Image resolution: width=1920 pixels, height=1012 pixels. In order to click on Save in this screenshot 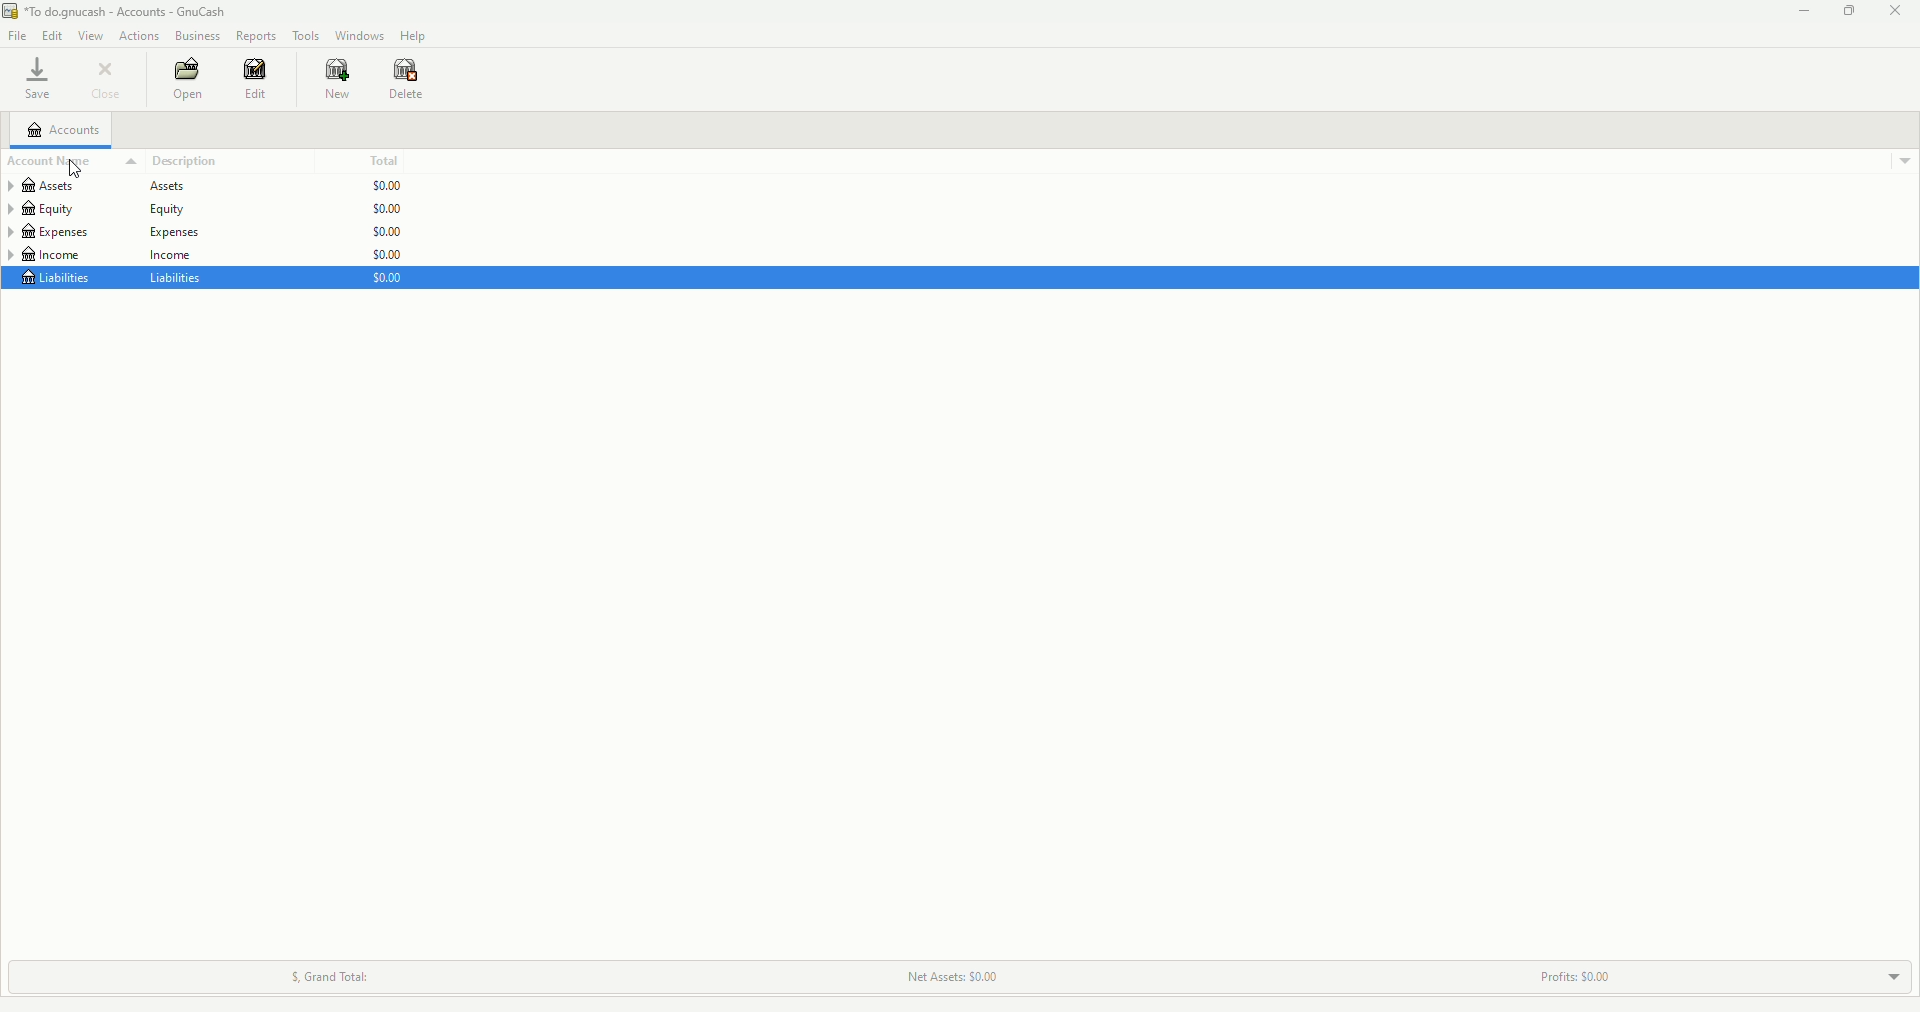, I will do `click(42, 80)`.